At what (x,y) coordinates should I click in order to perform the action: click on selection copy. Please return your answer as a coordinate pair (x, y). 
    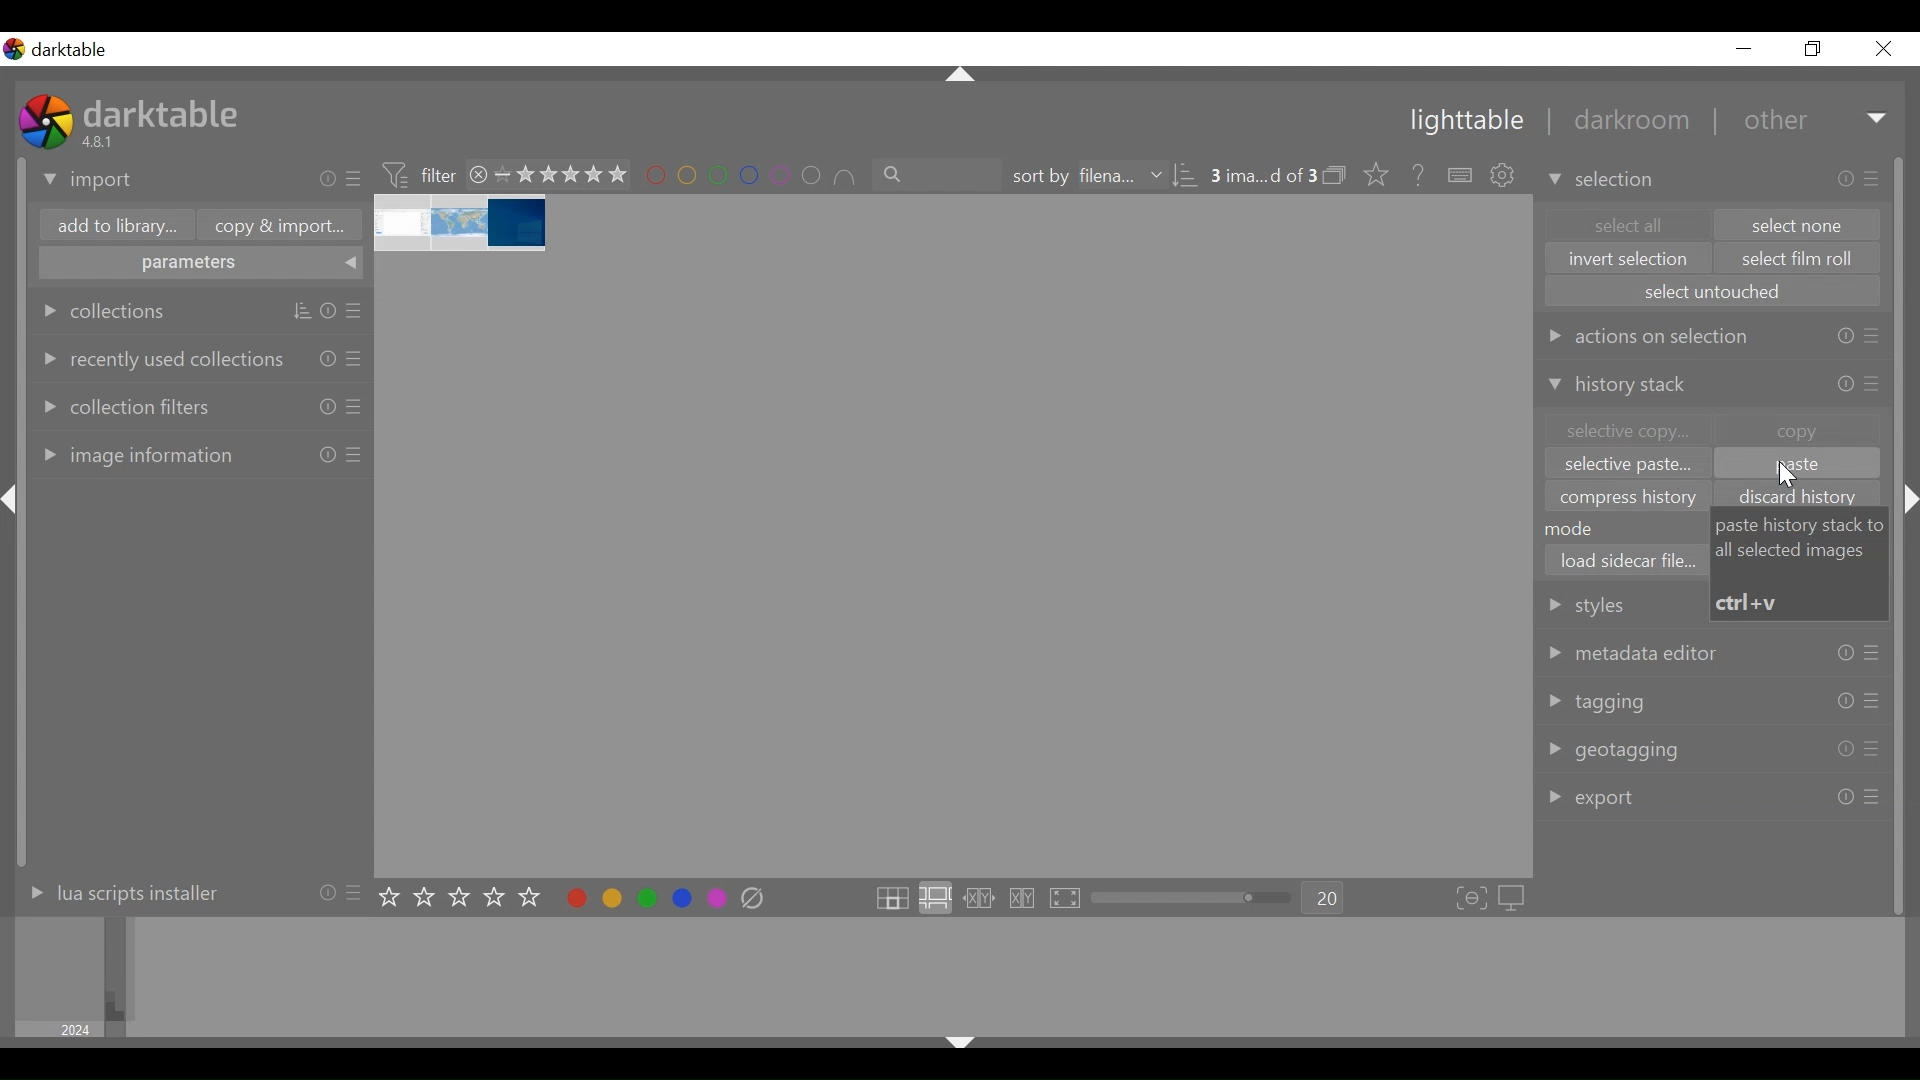
    Looking at the image, I should click on (1625, 431).